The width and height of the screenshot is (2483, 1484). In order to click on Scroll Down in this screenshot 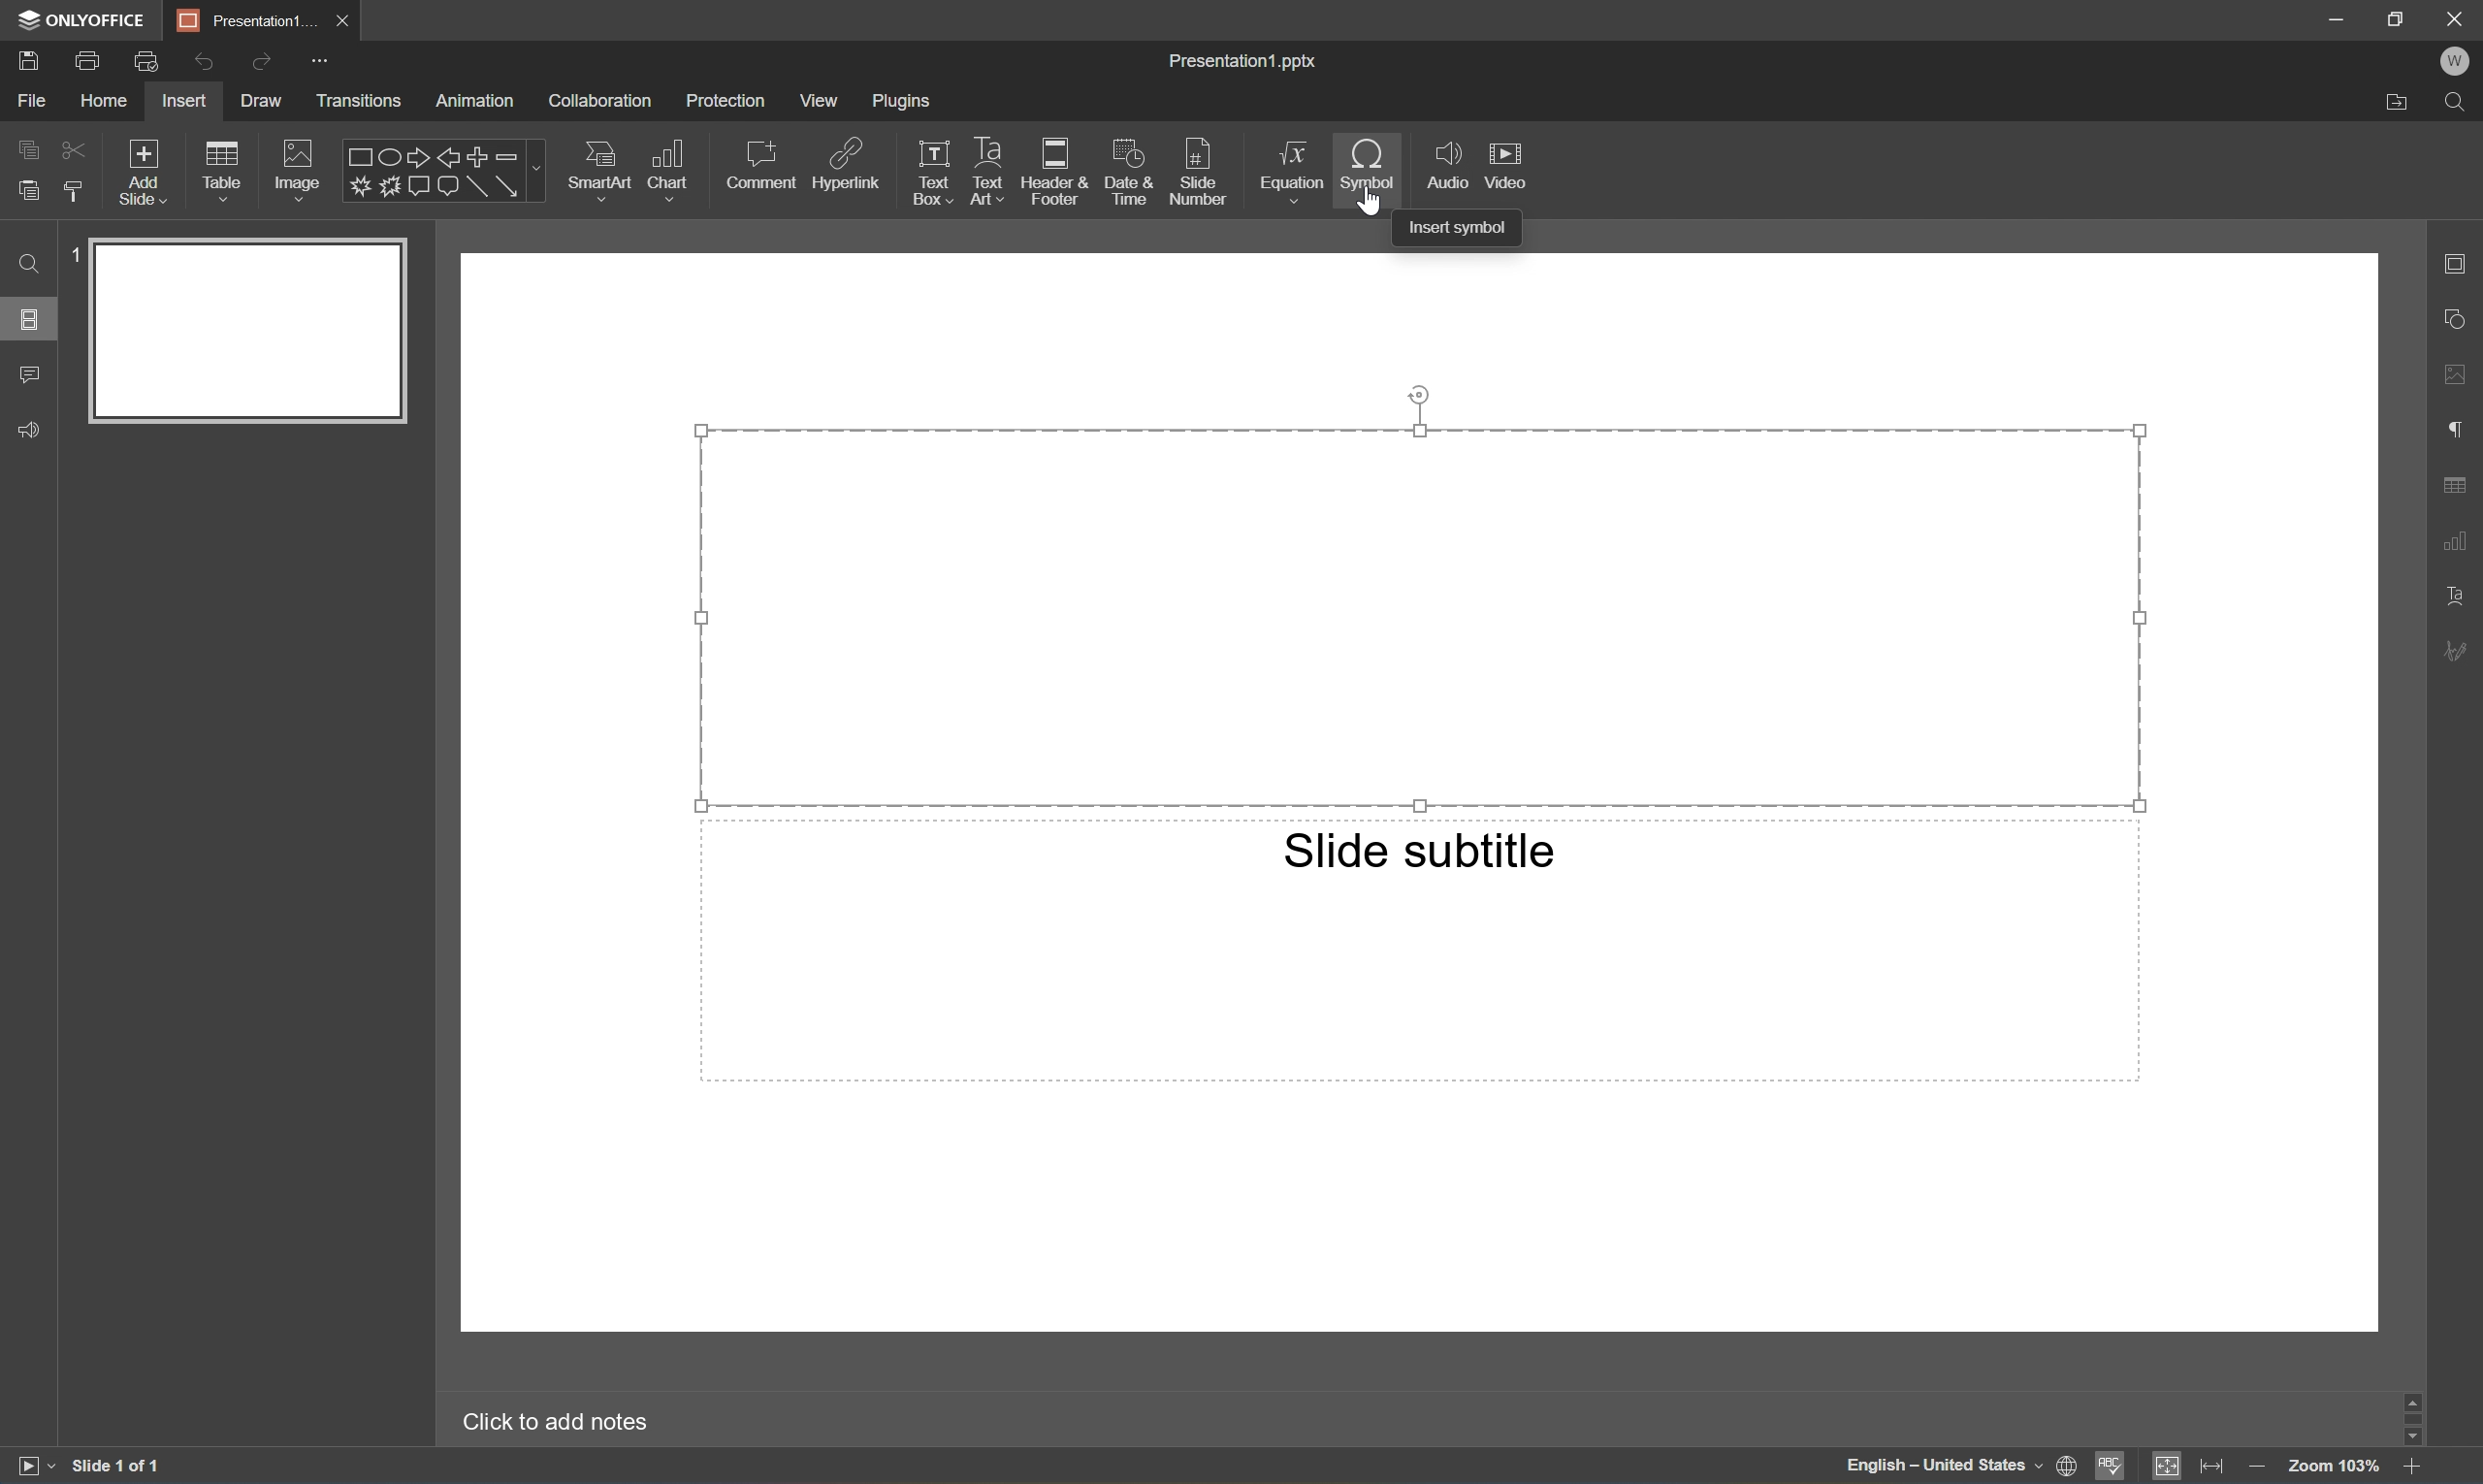, I will do `click(2407, 1442)`.